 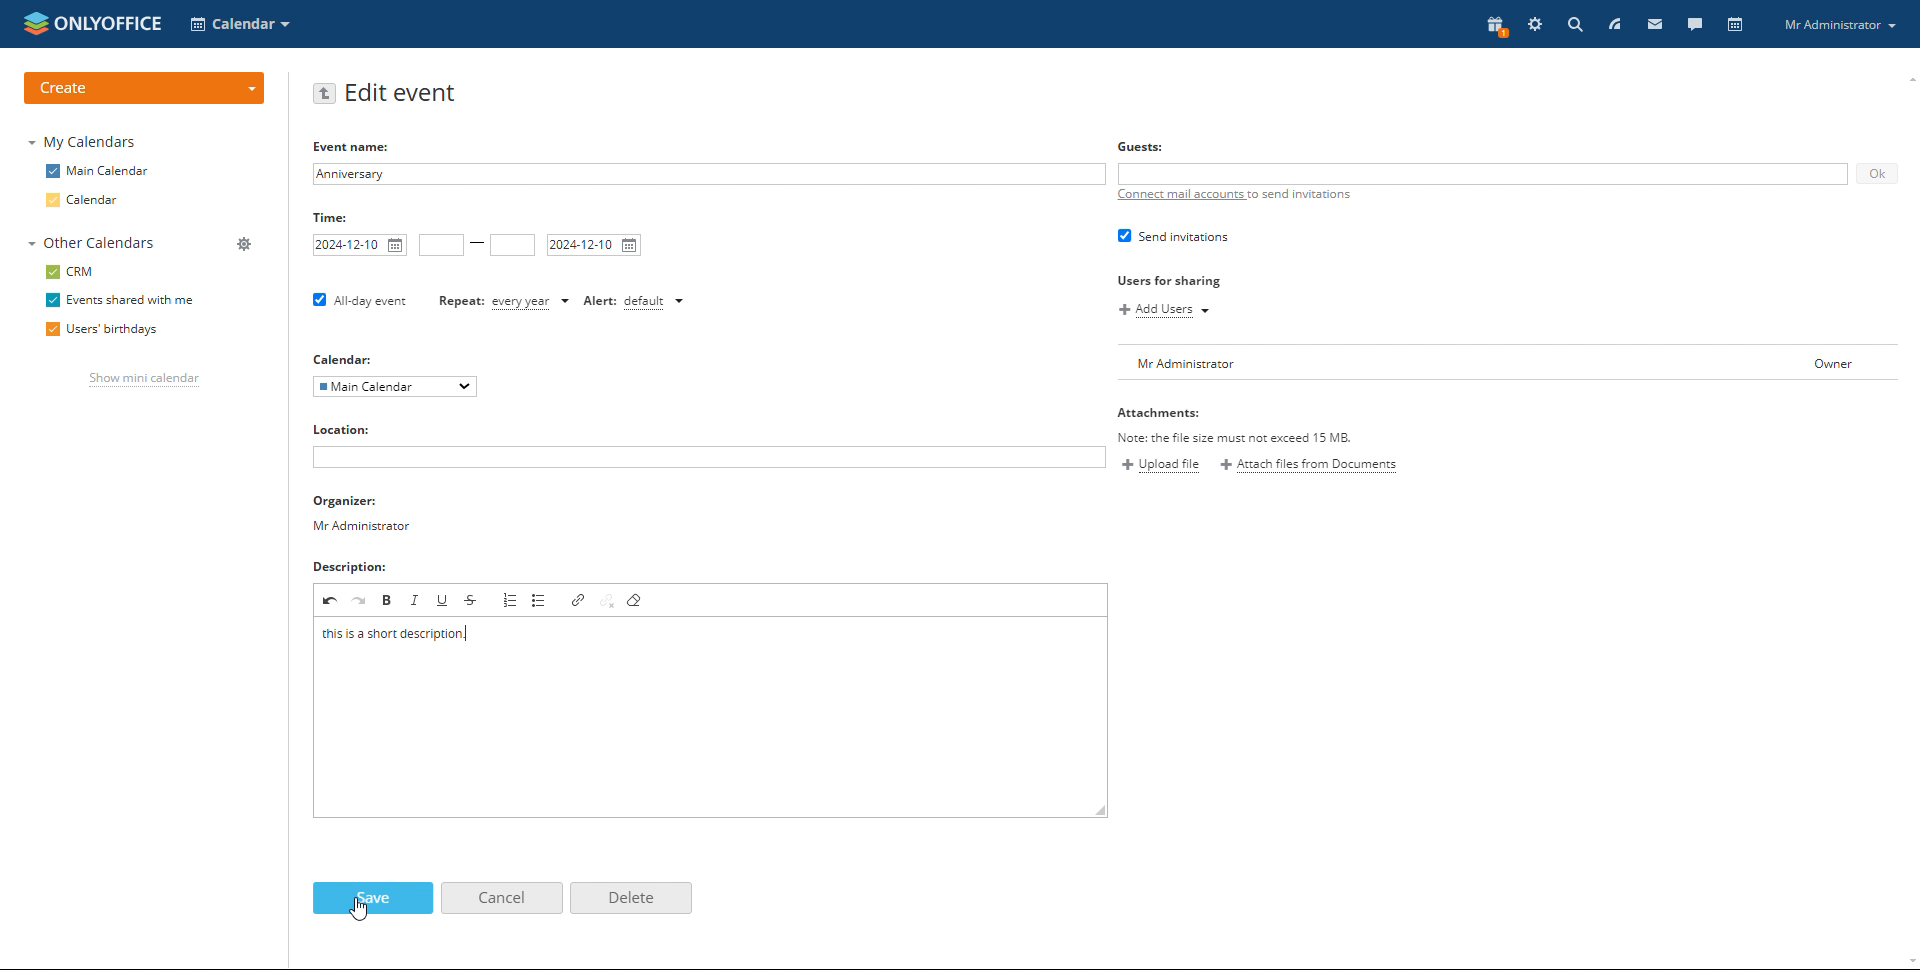 What do you see at coordinates (1480, 174) in the screenshot?
I see `add guests` at bounding box center [1480, 174].